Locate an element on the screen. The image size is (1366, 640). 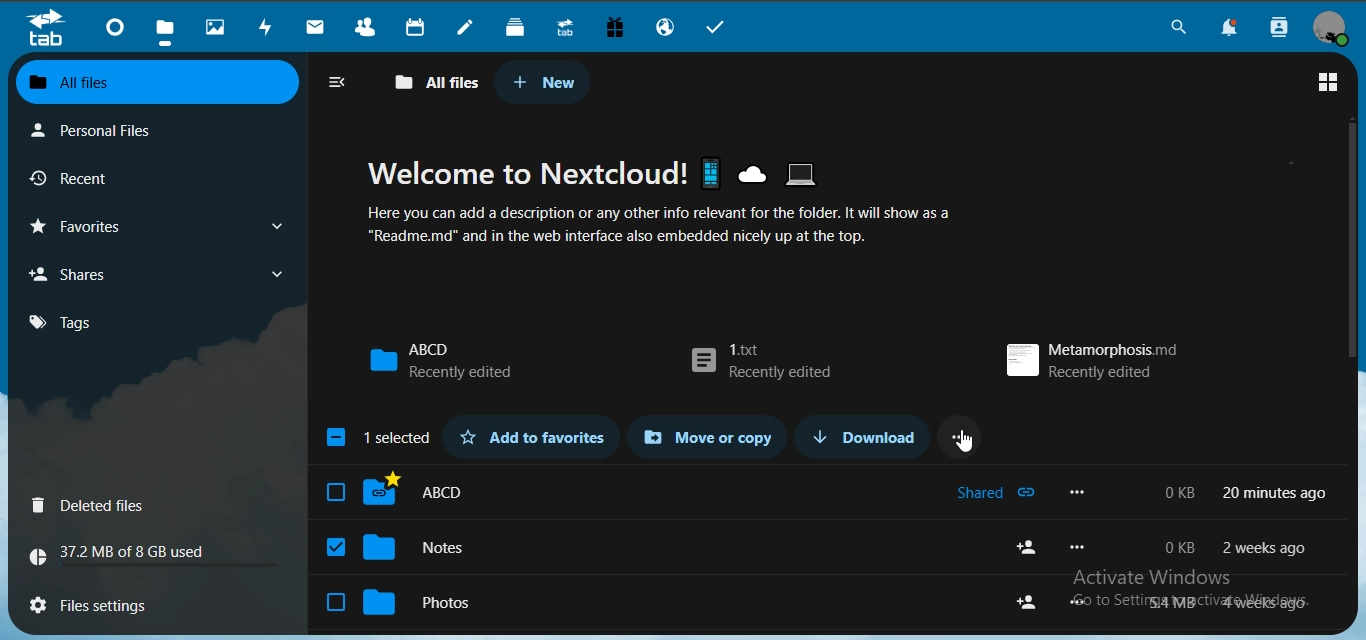
Here you can add a description or any other info relevant for the folder. It will show as a
“Readme.md" and in the web interface also embedded nicely up at the top. is located at coordinates (670, 230).